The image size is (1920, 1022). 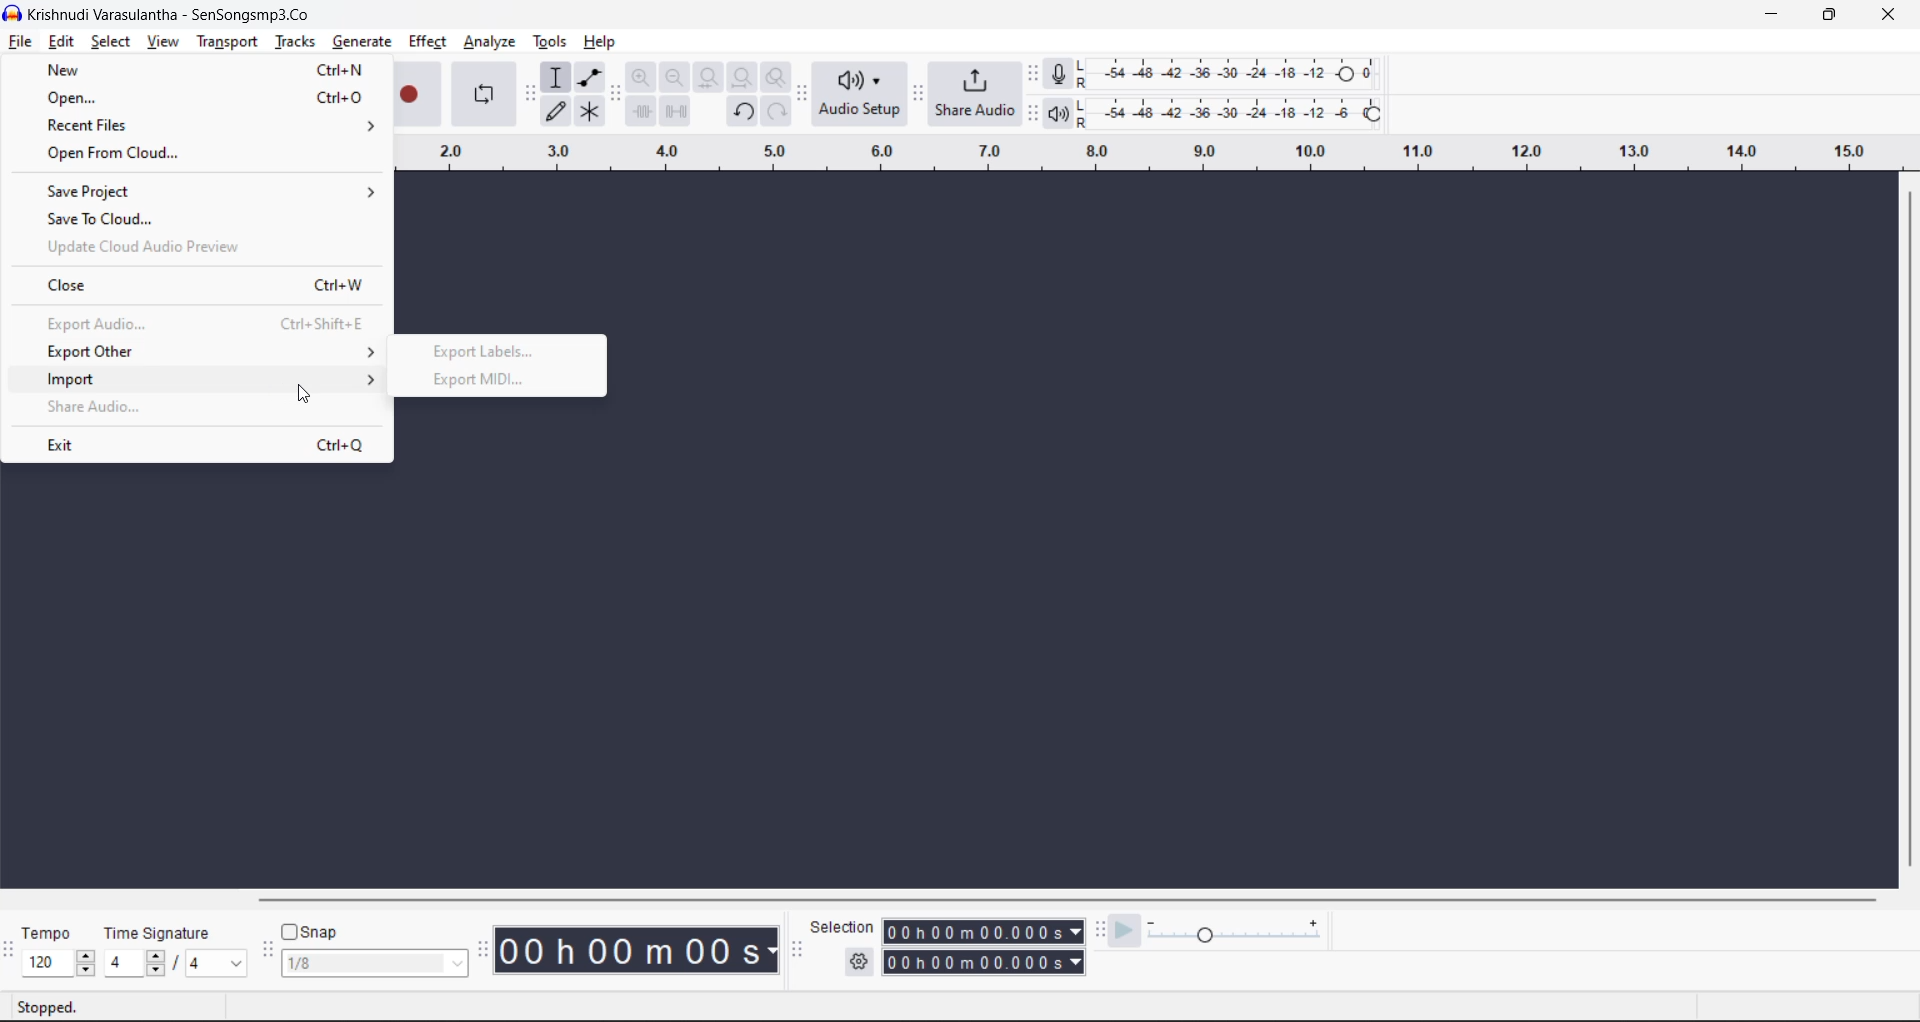 What do you see at coordinates (204, 99) in the screenshot?
I see `open` at bounding box center [204, 99].